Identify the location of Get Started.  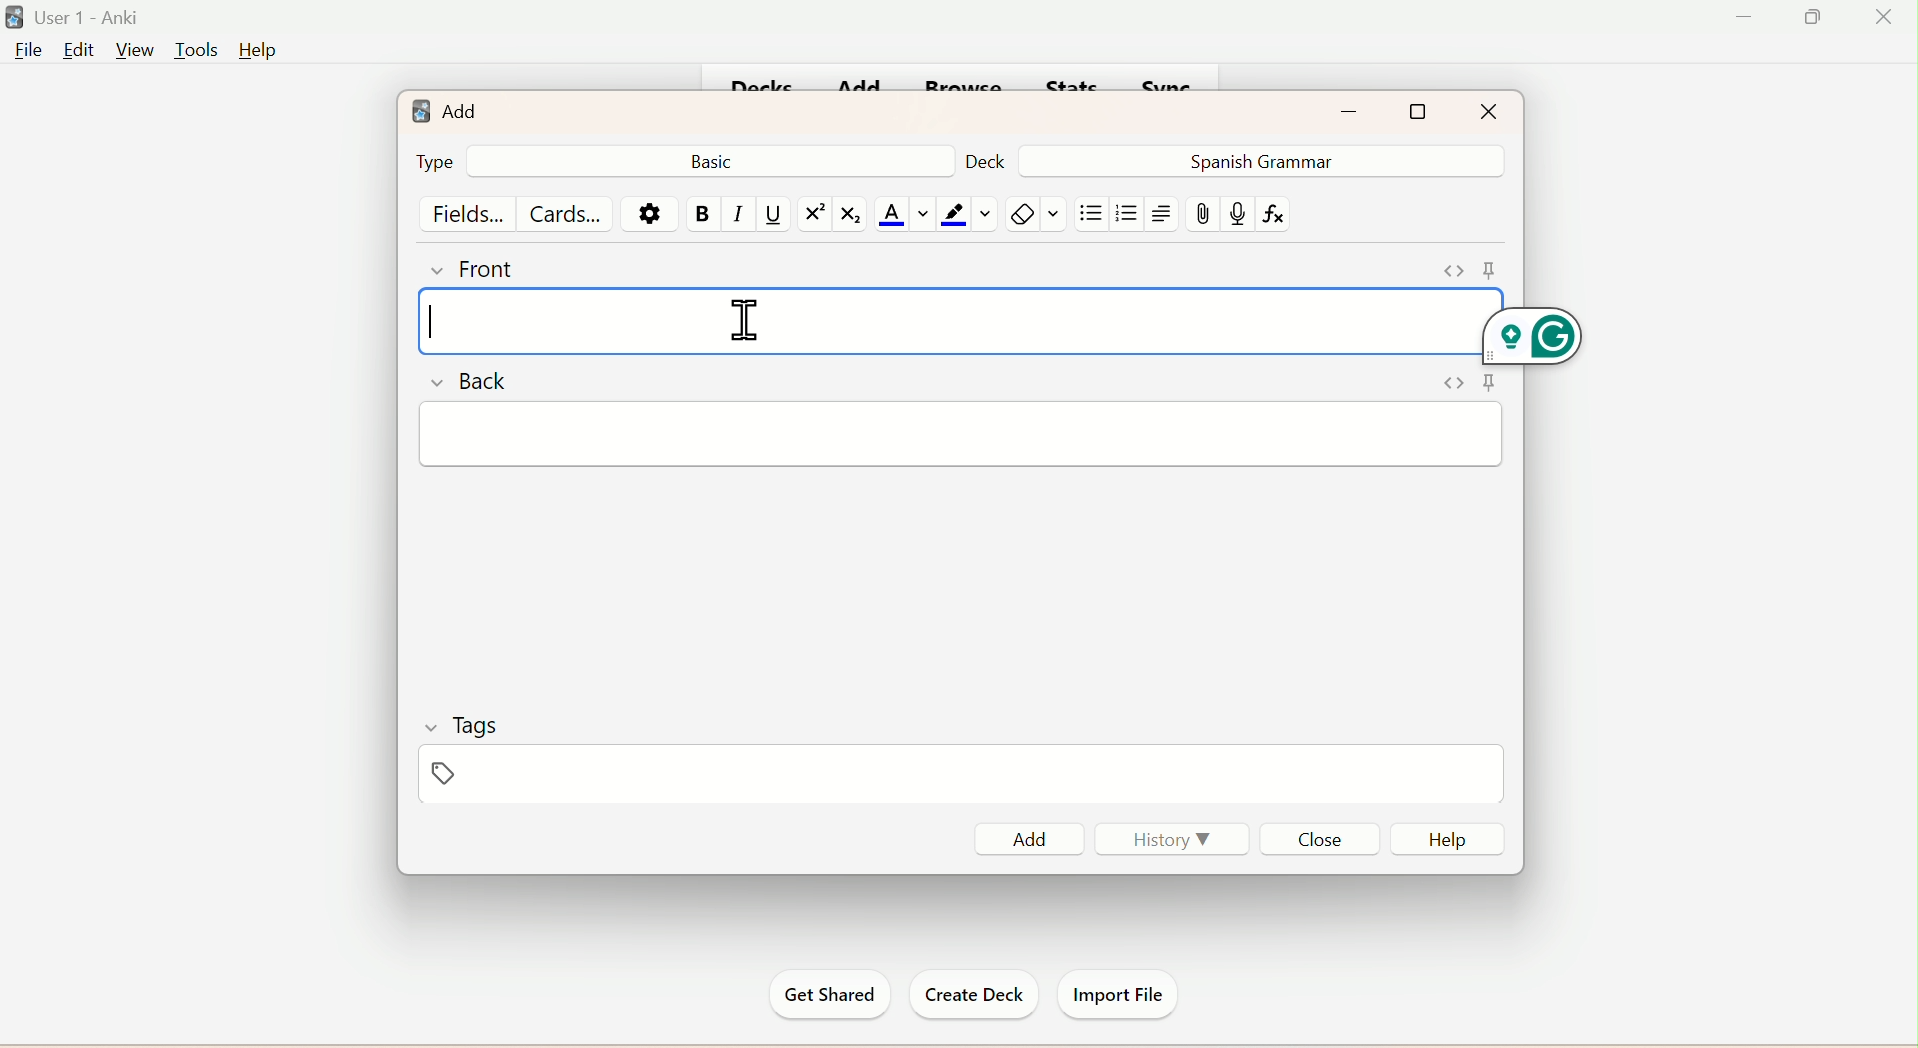
(832, 995).